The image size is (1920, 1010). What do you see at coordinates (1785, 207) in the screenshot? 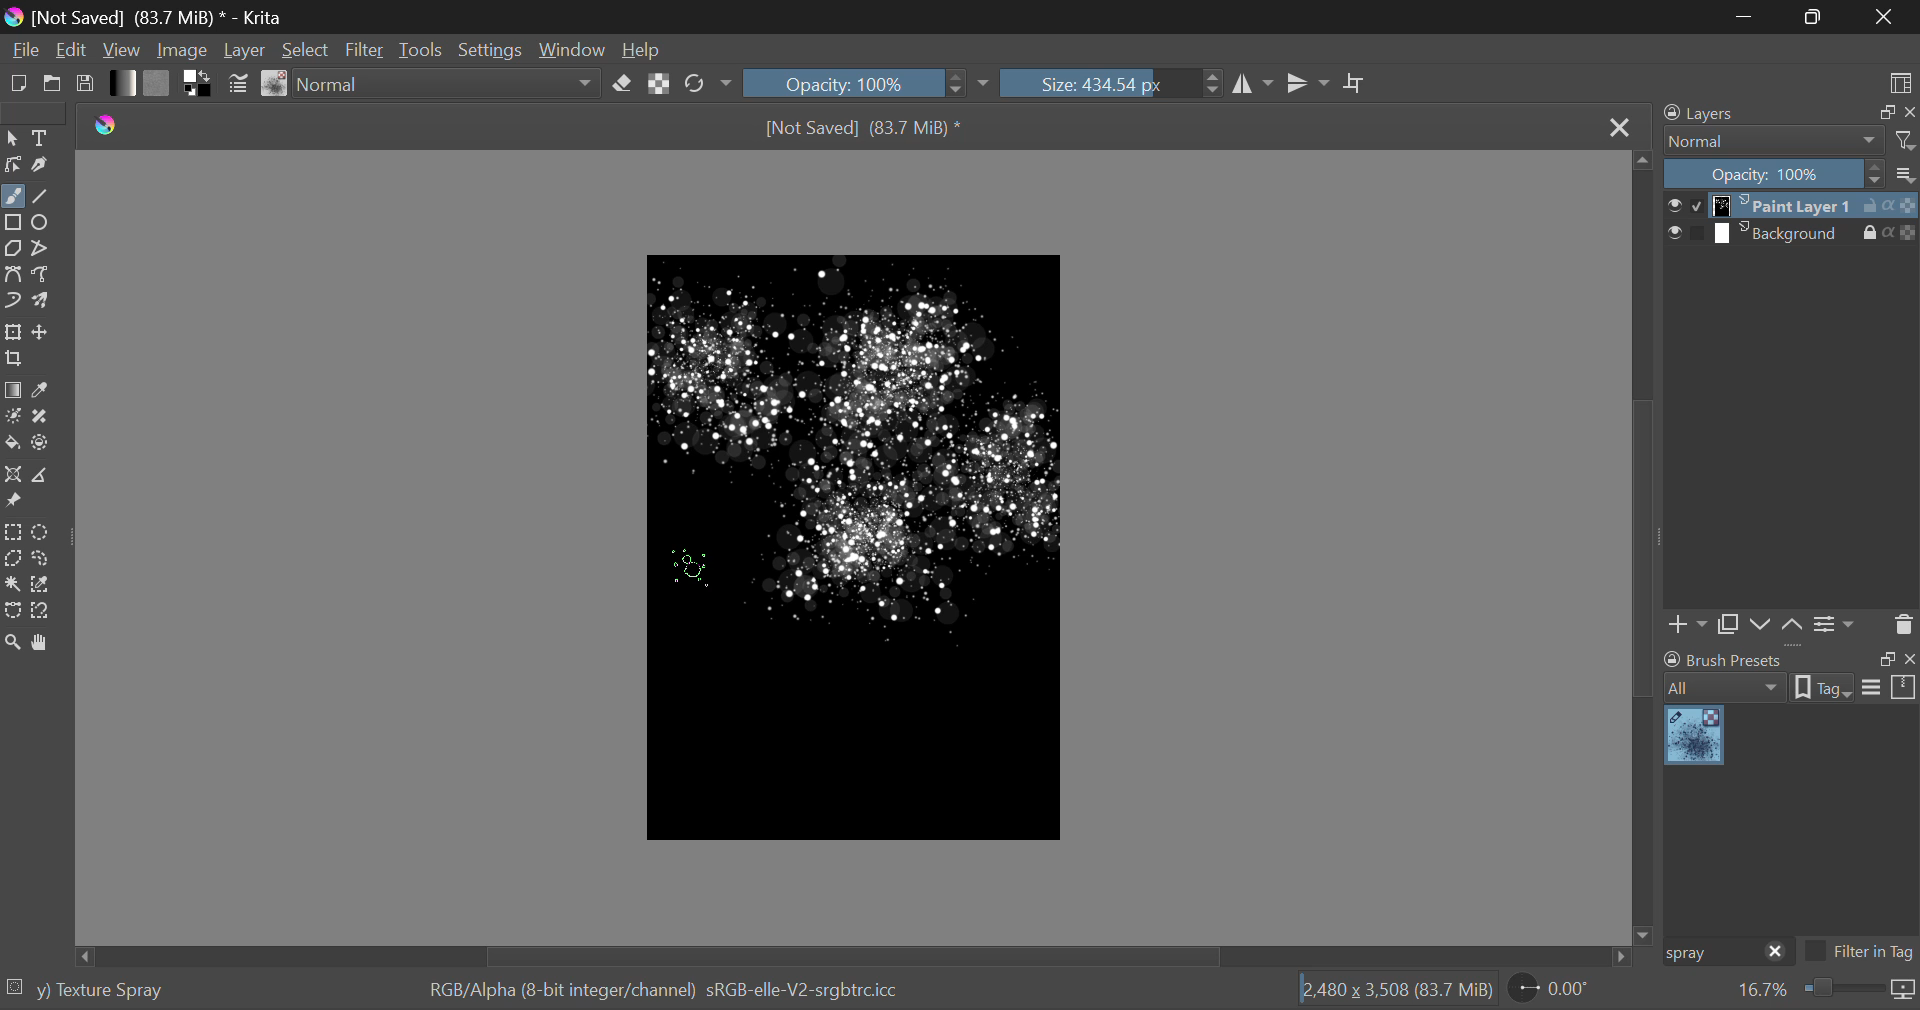
I see `layer 1` at bounding box center [1785, 207].